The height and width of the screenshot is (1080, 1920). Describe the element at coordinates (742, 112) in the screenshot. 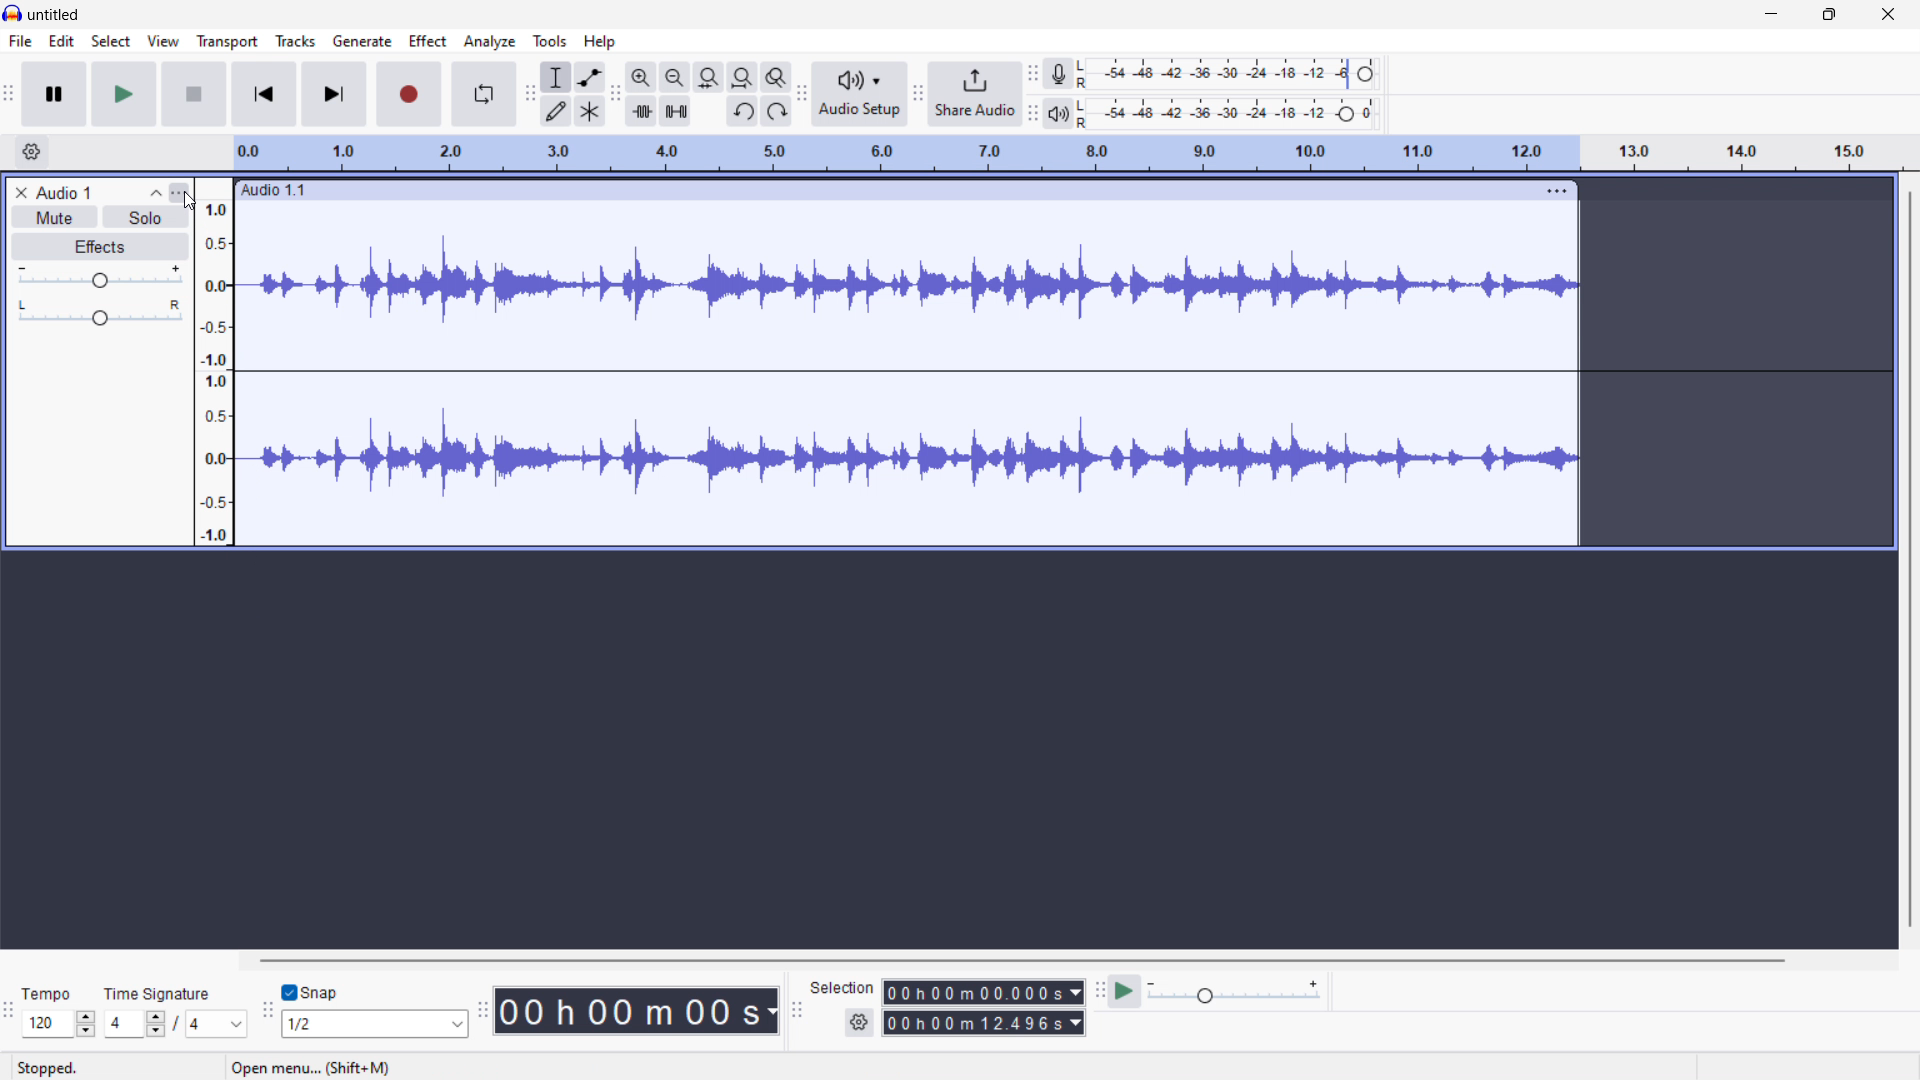

I see `undo` at that location.